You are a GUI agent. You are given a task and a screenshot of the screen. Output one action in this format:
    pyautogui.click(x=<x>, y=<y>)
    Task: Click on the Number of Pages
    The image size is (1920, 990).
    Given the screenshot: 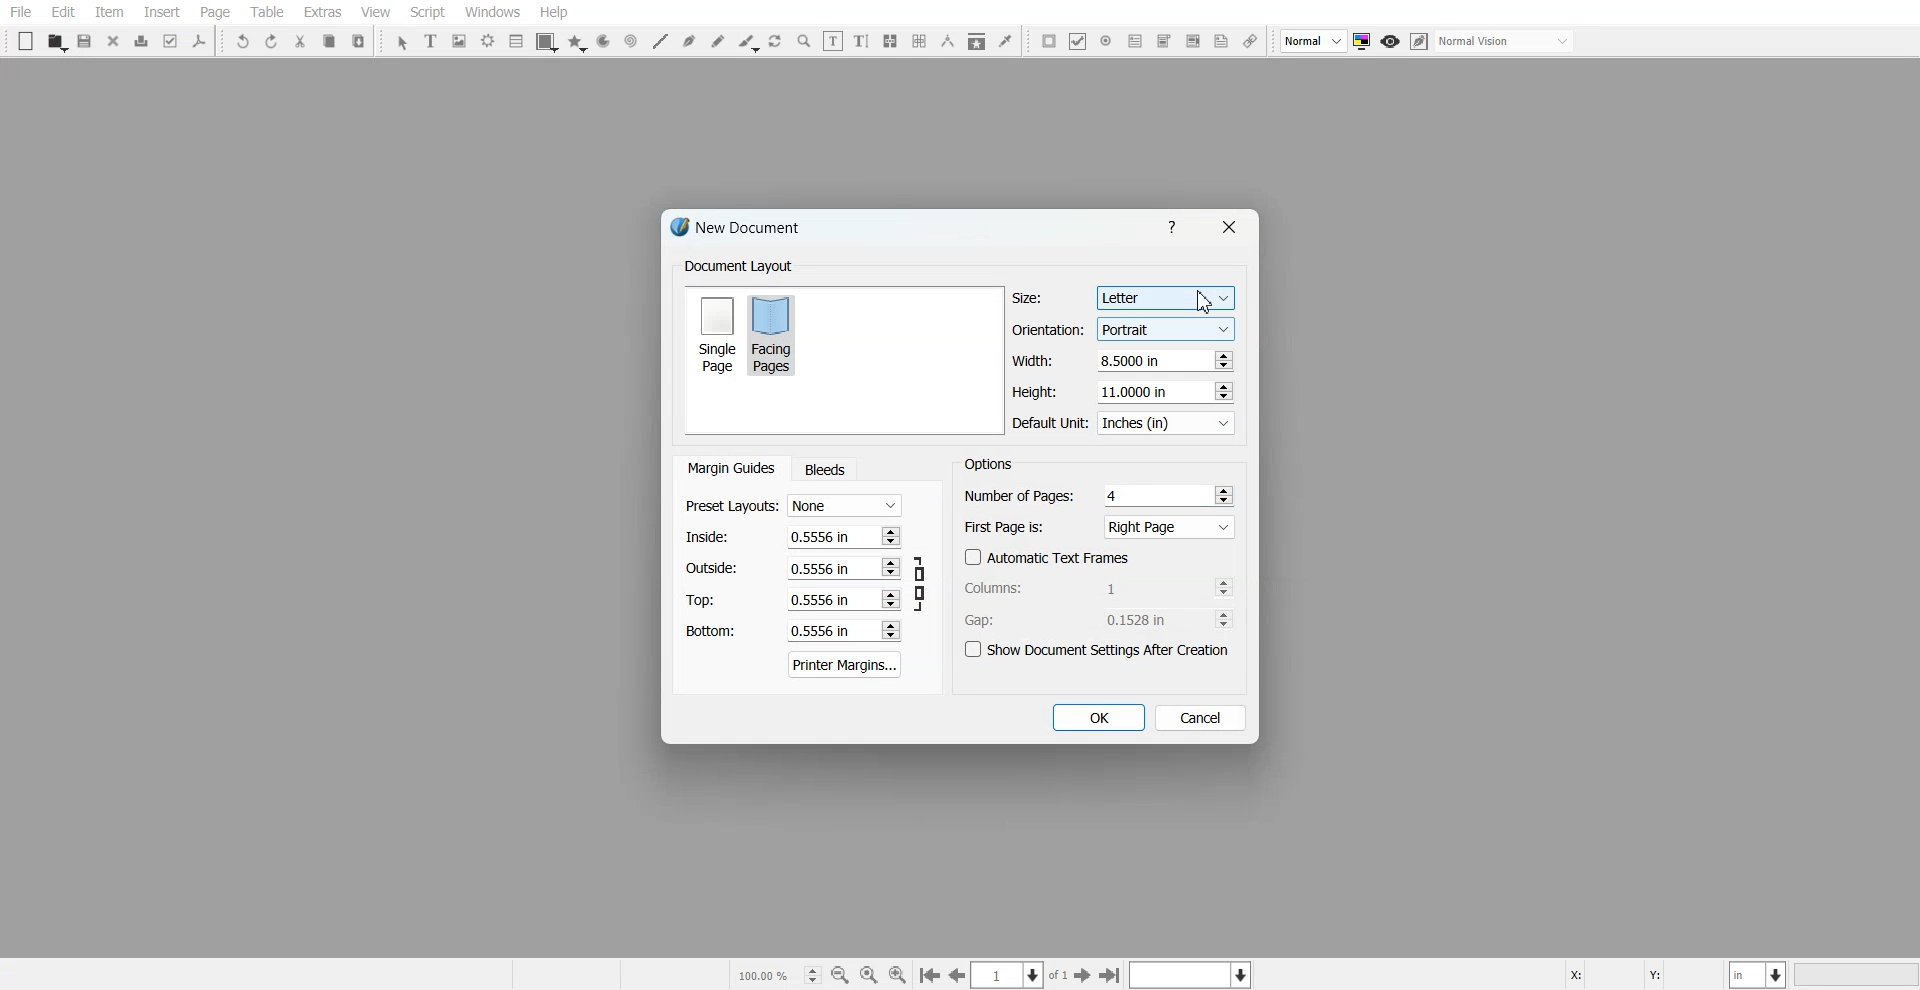 What is the action you would take?
    pyautogui.click(x=1099, y=495)
    